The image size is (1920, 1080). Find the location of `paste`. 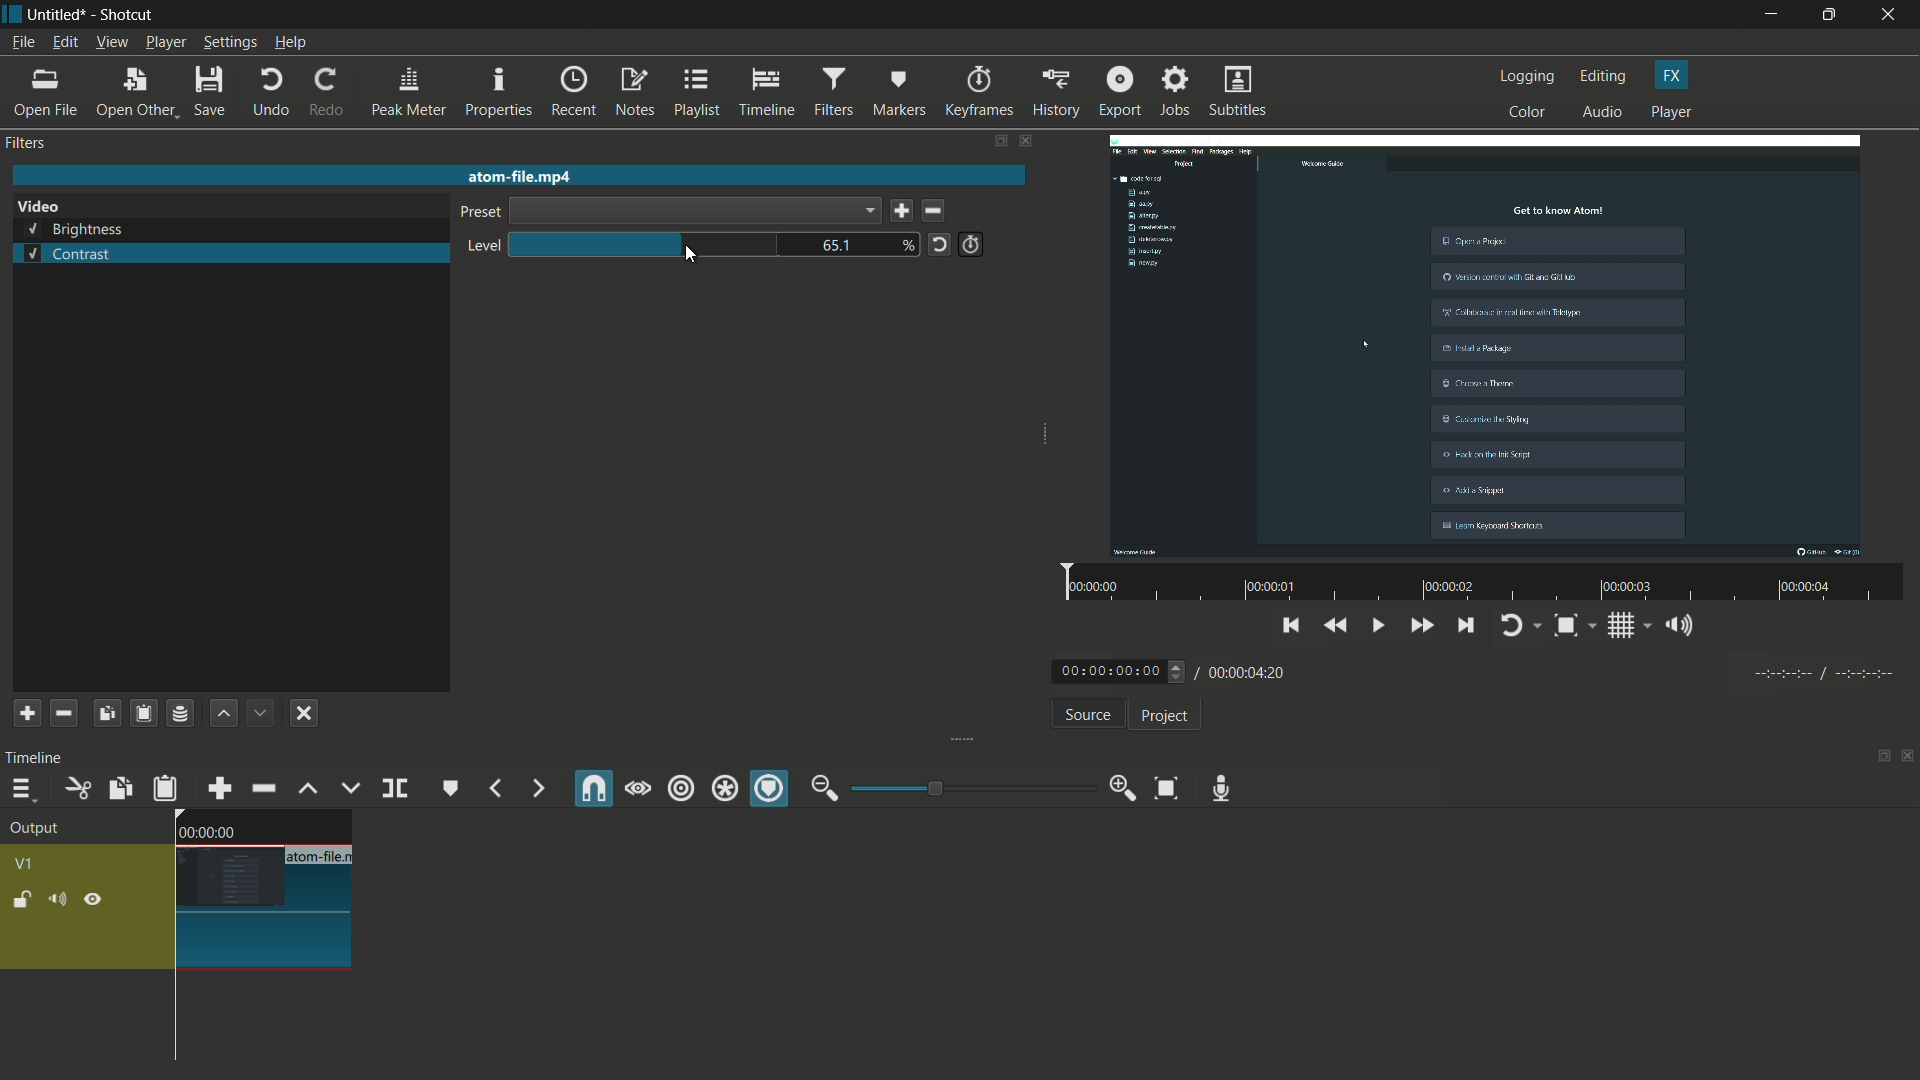

paste is located at coordinates (165, 788).